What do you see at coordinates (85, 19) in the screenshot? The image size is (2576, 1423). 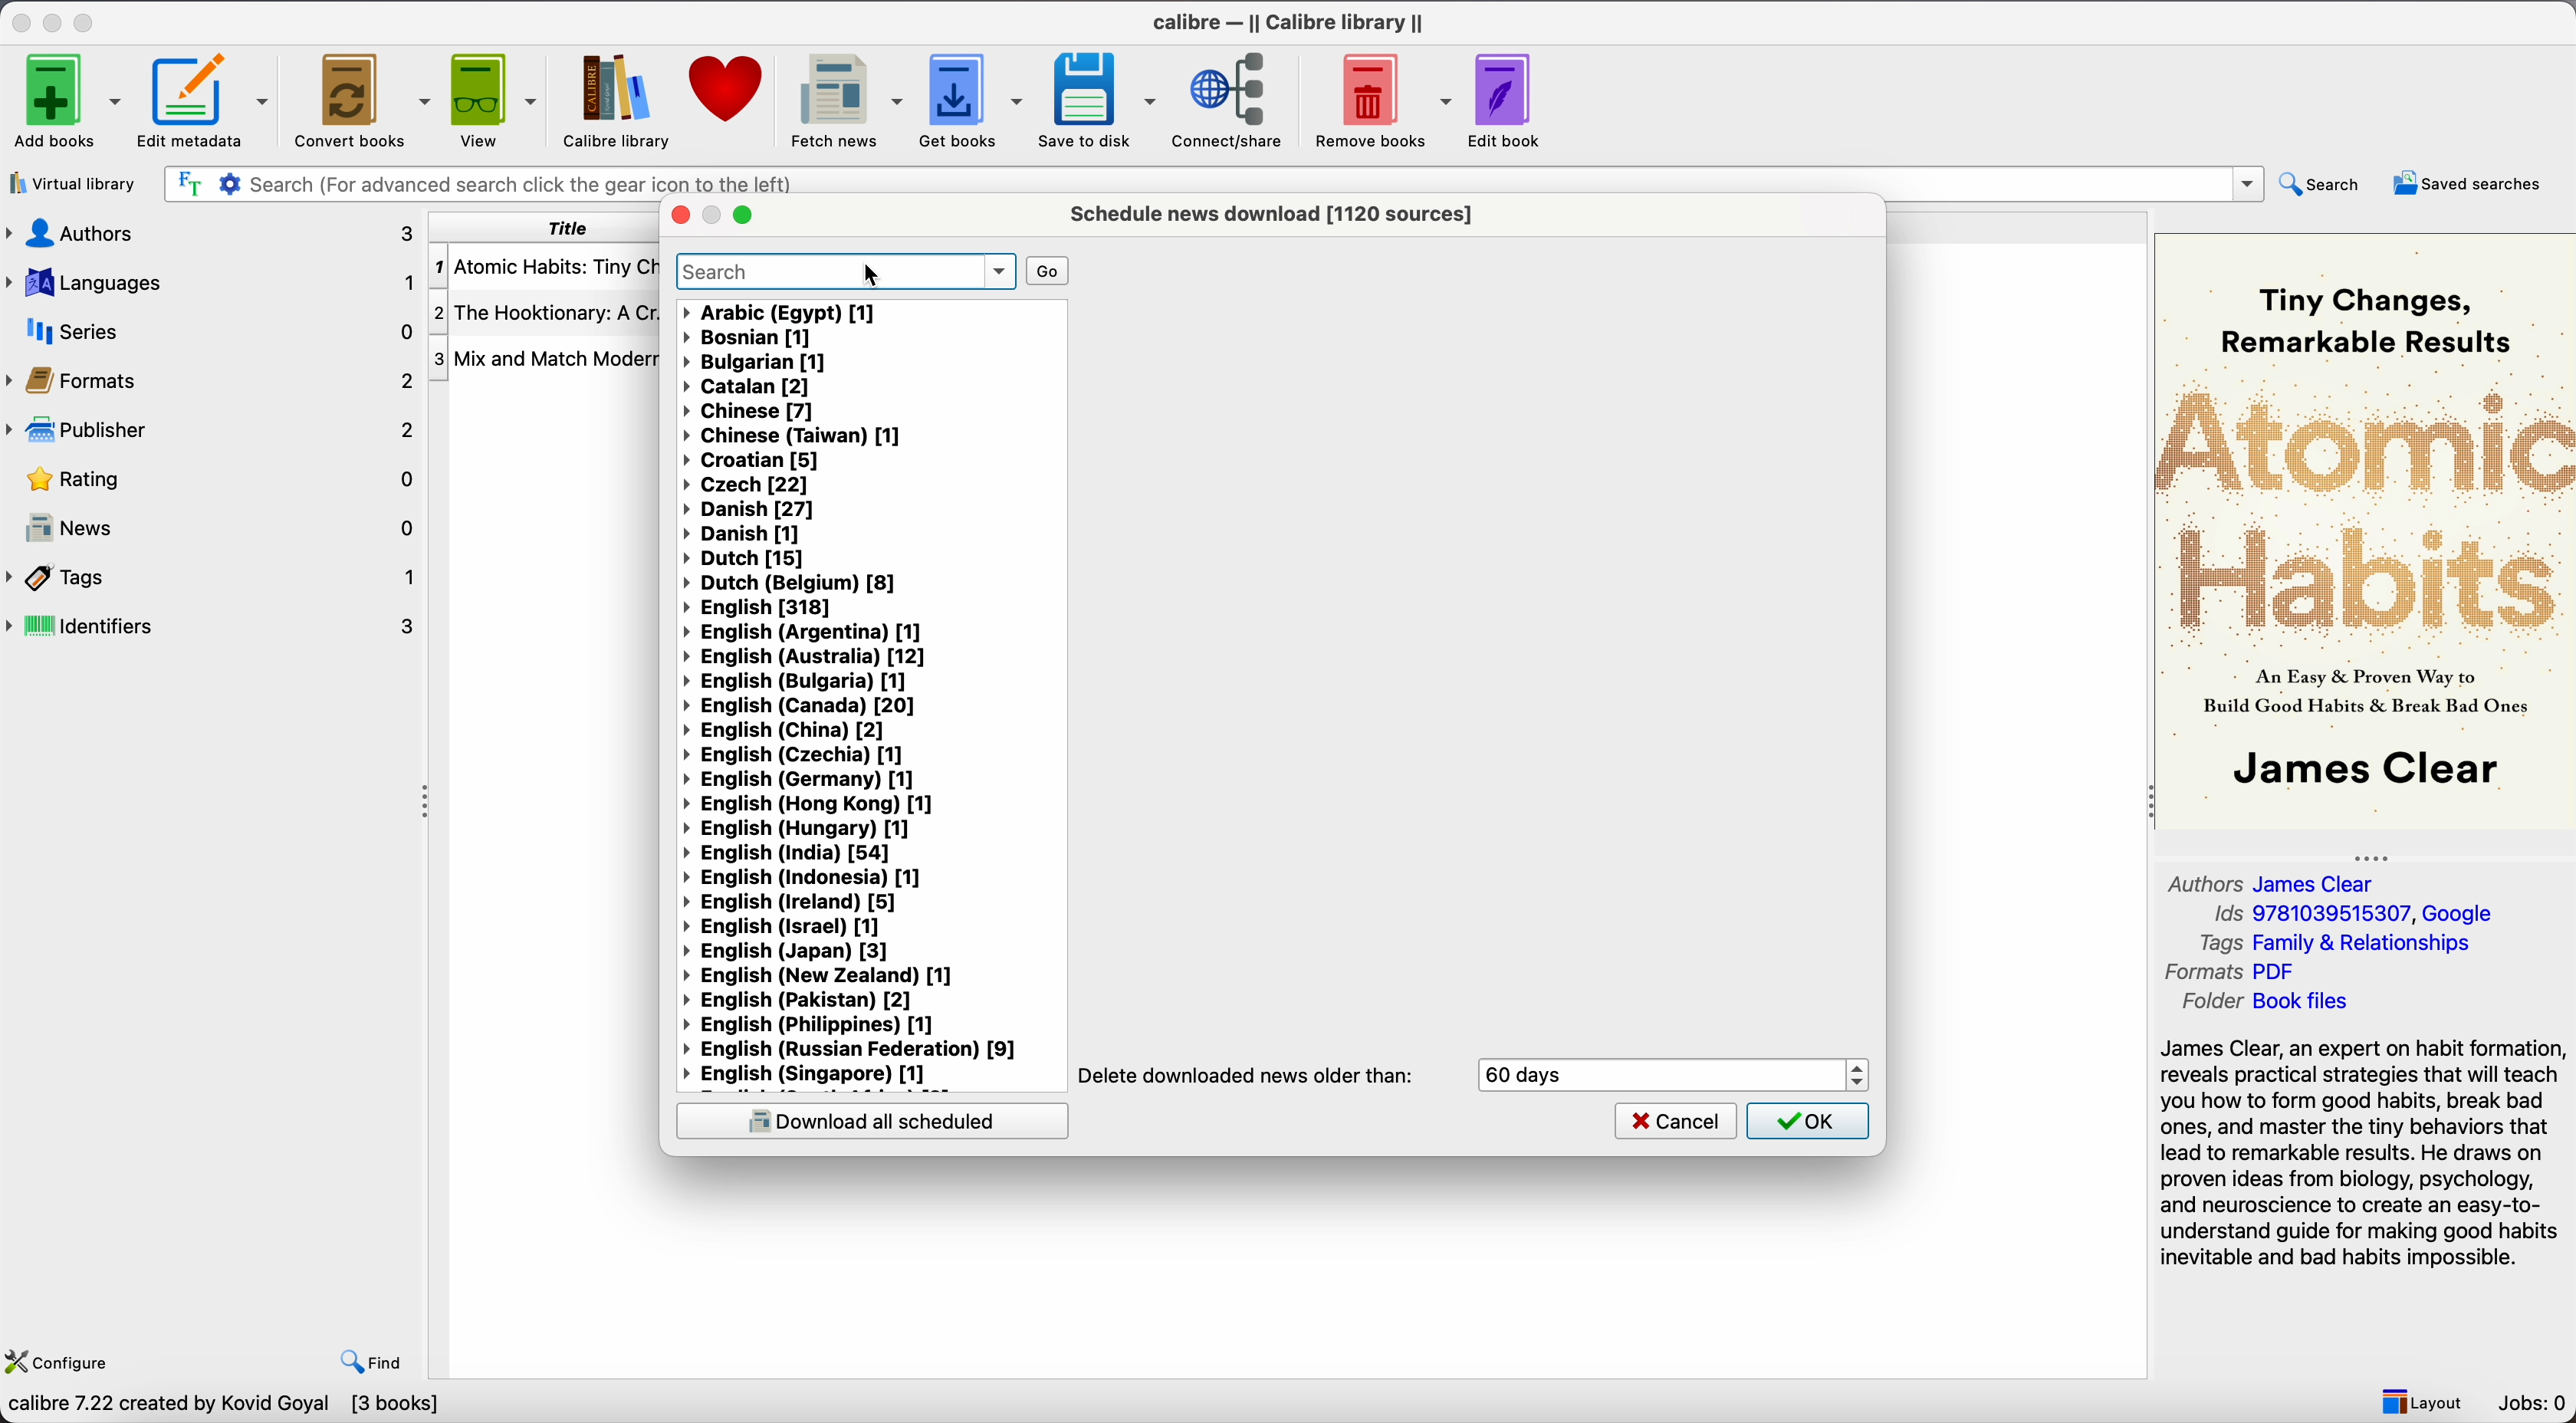 I see `maximize` at bounding box center [85, 19].